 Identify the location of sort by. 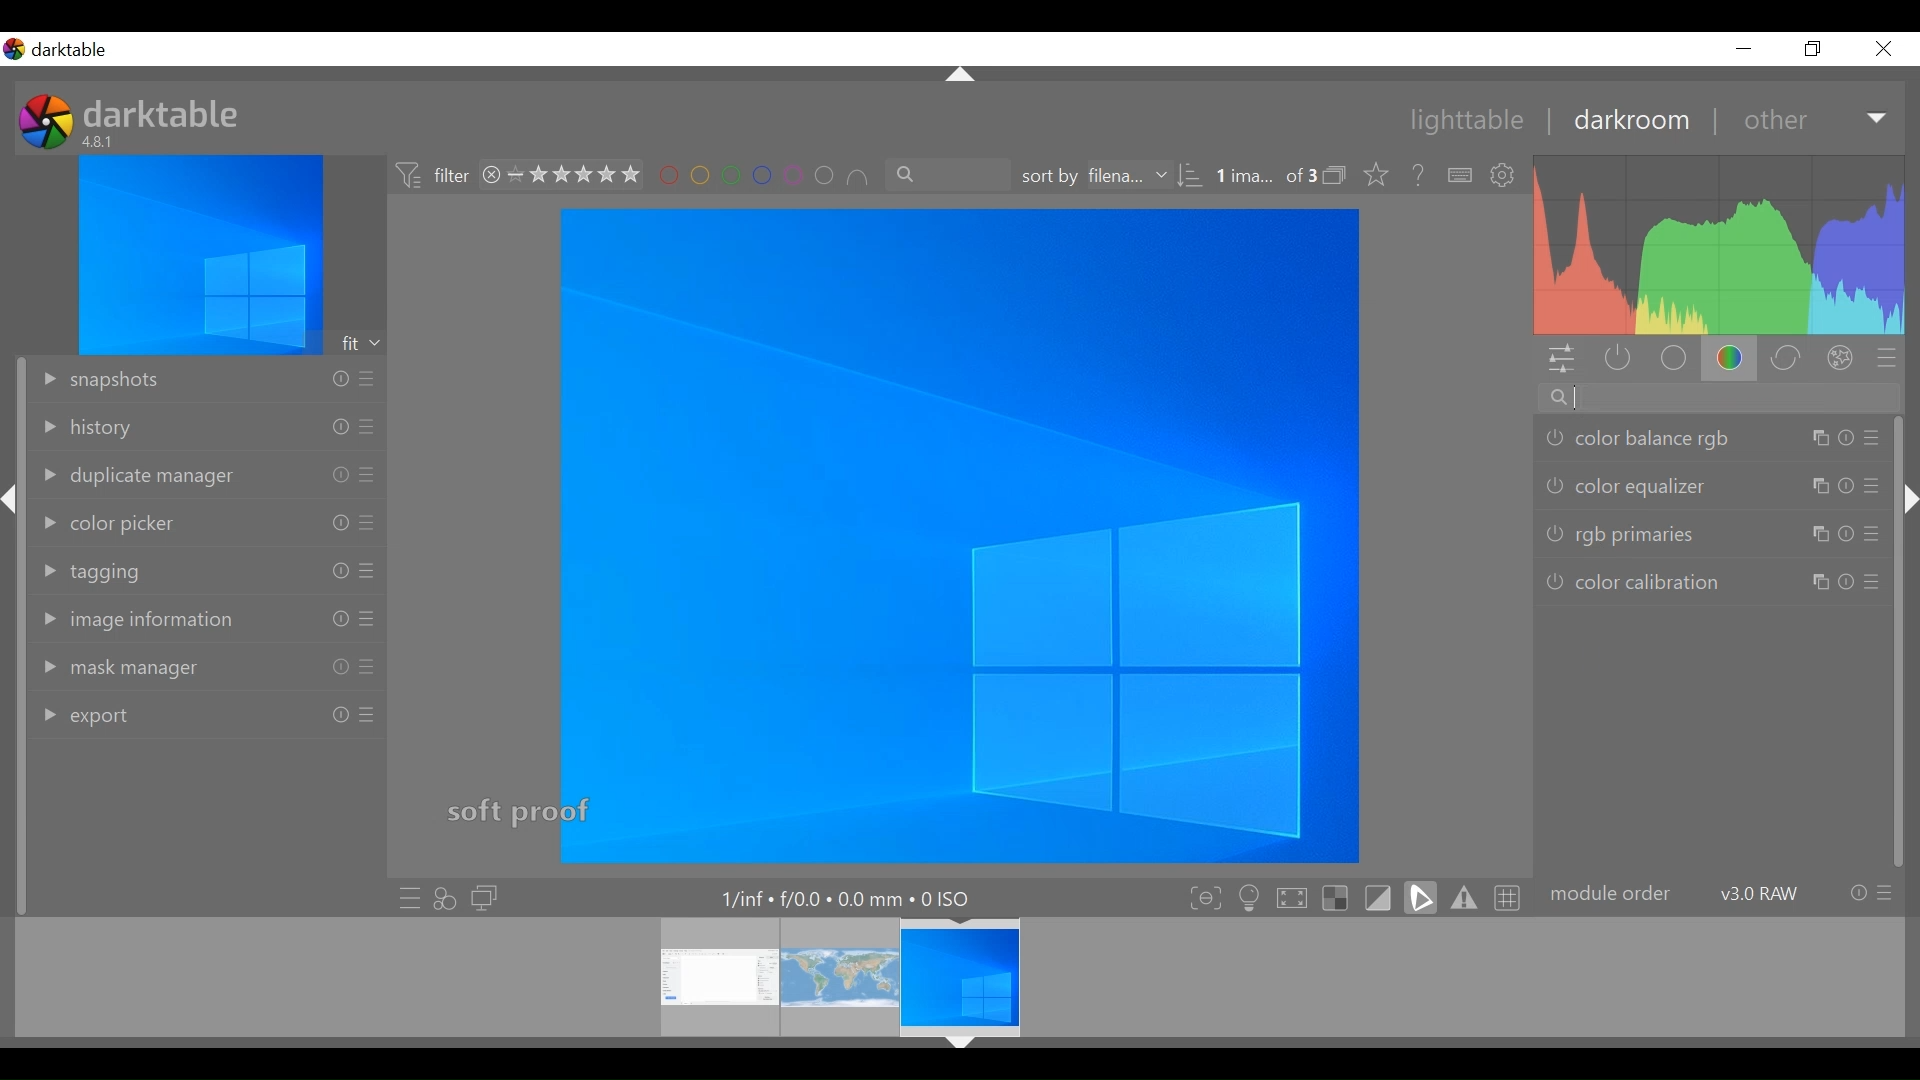
(1095, 176).